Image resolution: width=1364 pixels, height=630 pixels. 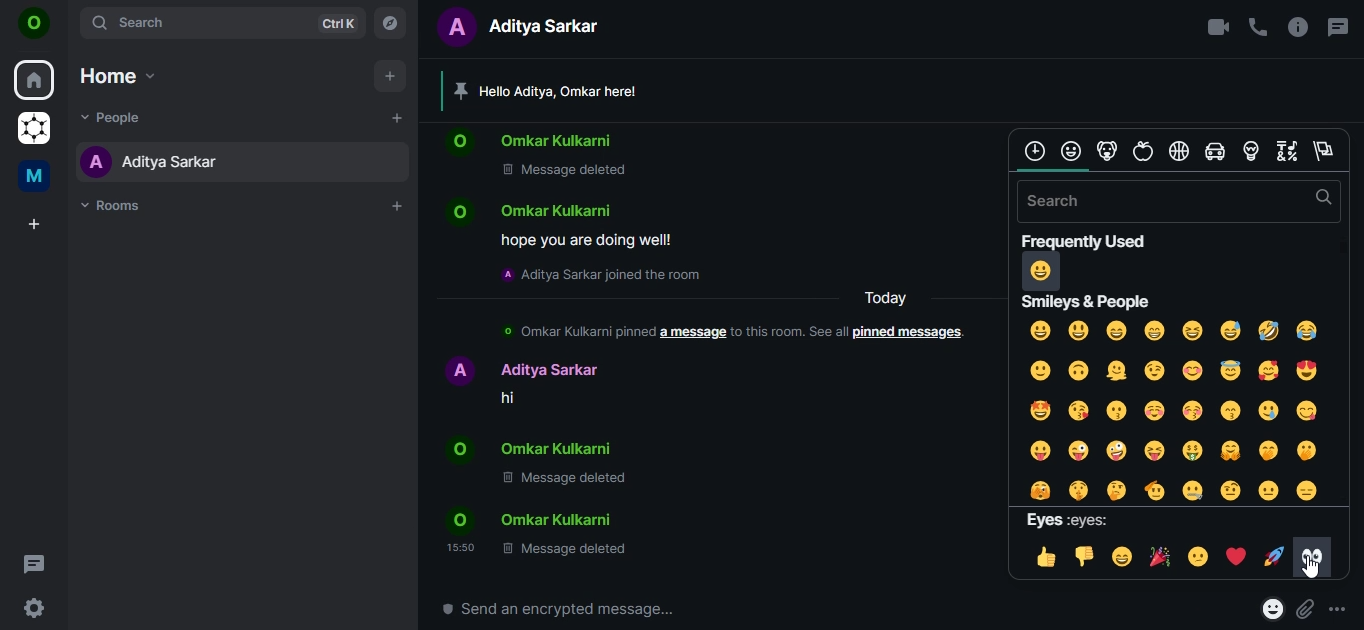 I want to click on rolling on the floor laughing, so click(x=1265, y=332).